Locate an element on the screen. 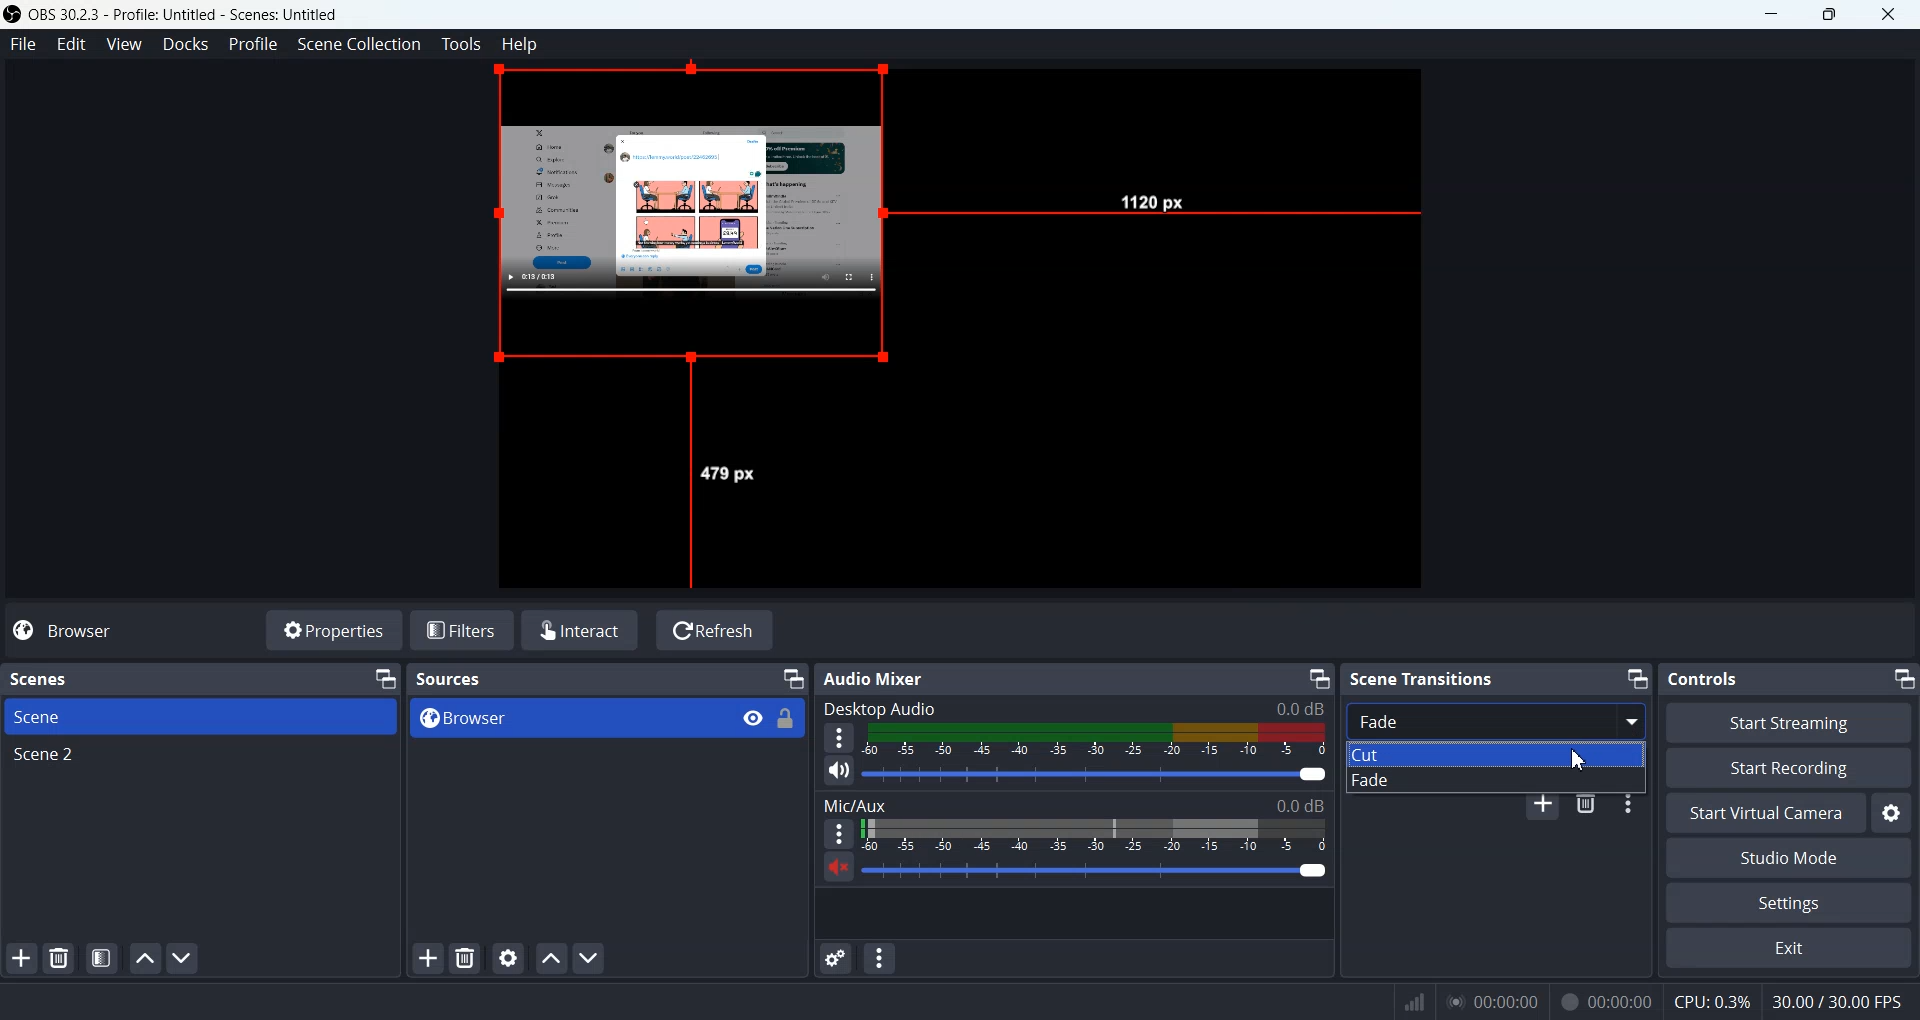  Tools is located at coordinates (462, 44).